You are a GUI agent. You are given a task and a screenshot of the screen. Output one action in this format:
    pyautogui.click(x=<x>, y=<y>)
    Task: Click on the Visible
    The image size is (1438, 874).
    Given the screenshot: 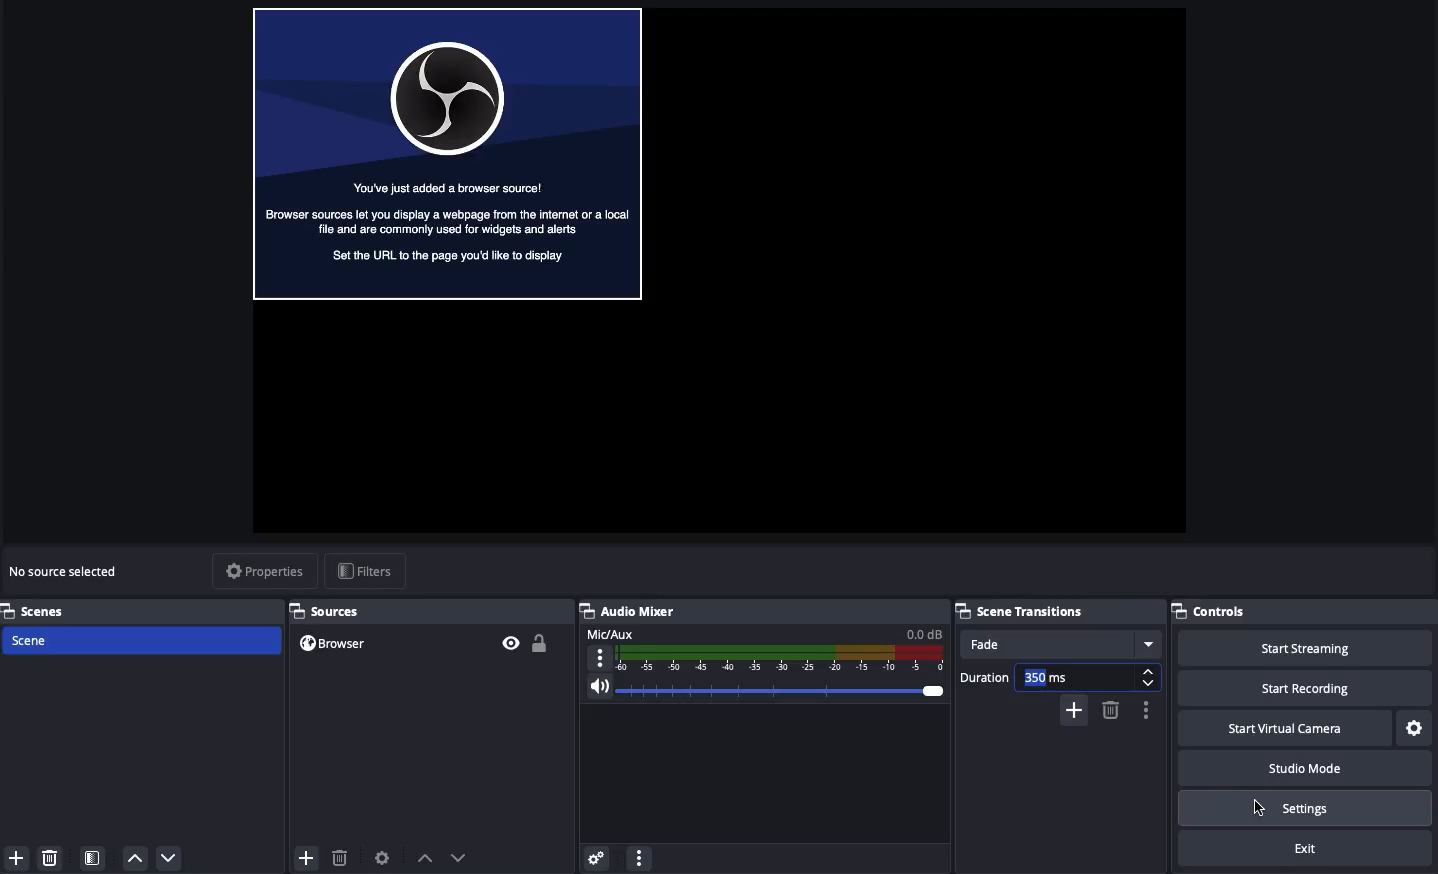 What is the action you would take?
    pyautogui.click(x=510, y=644)
    